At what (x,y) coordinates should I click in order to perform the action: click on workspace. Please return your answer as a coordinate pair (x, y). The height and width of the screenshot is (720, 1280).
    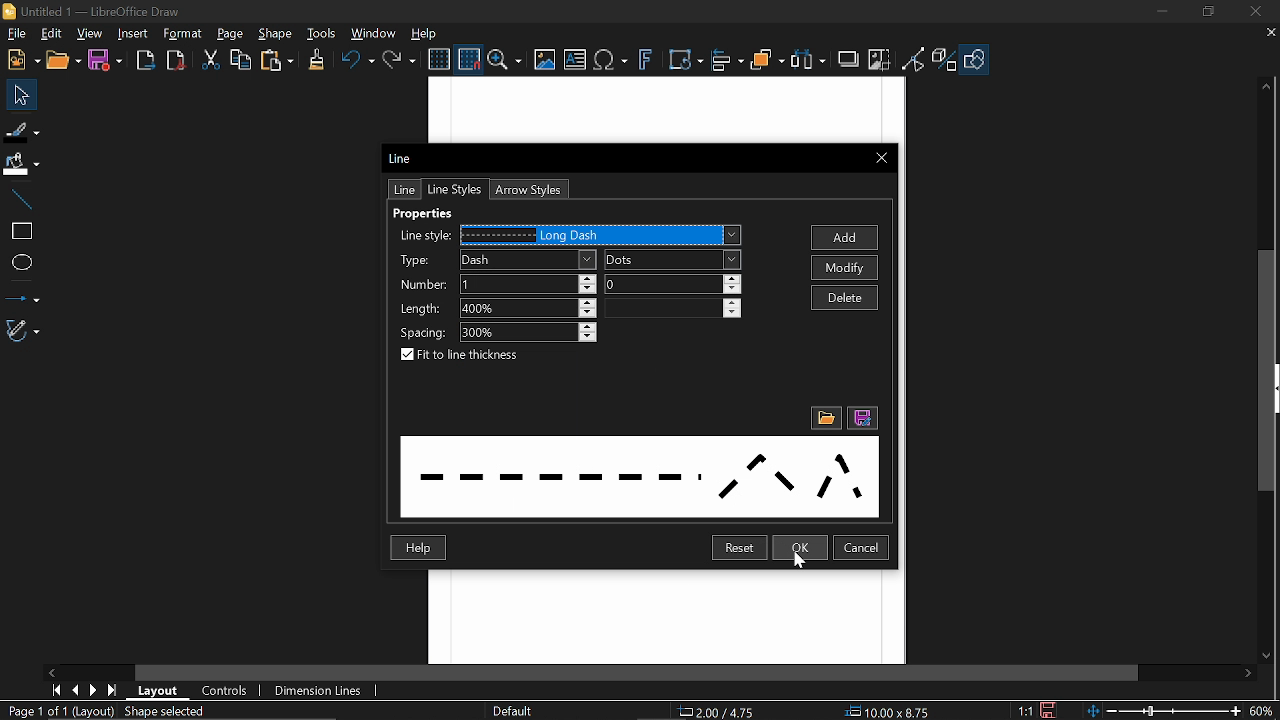
    Looking at the image, I should click on (667, 109).